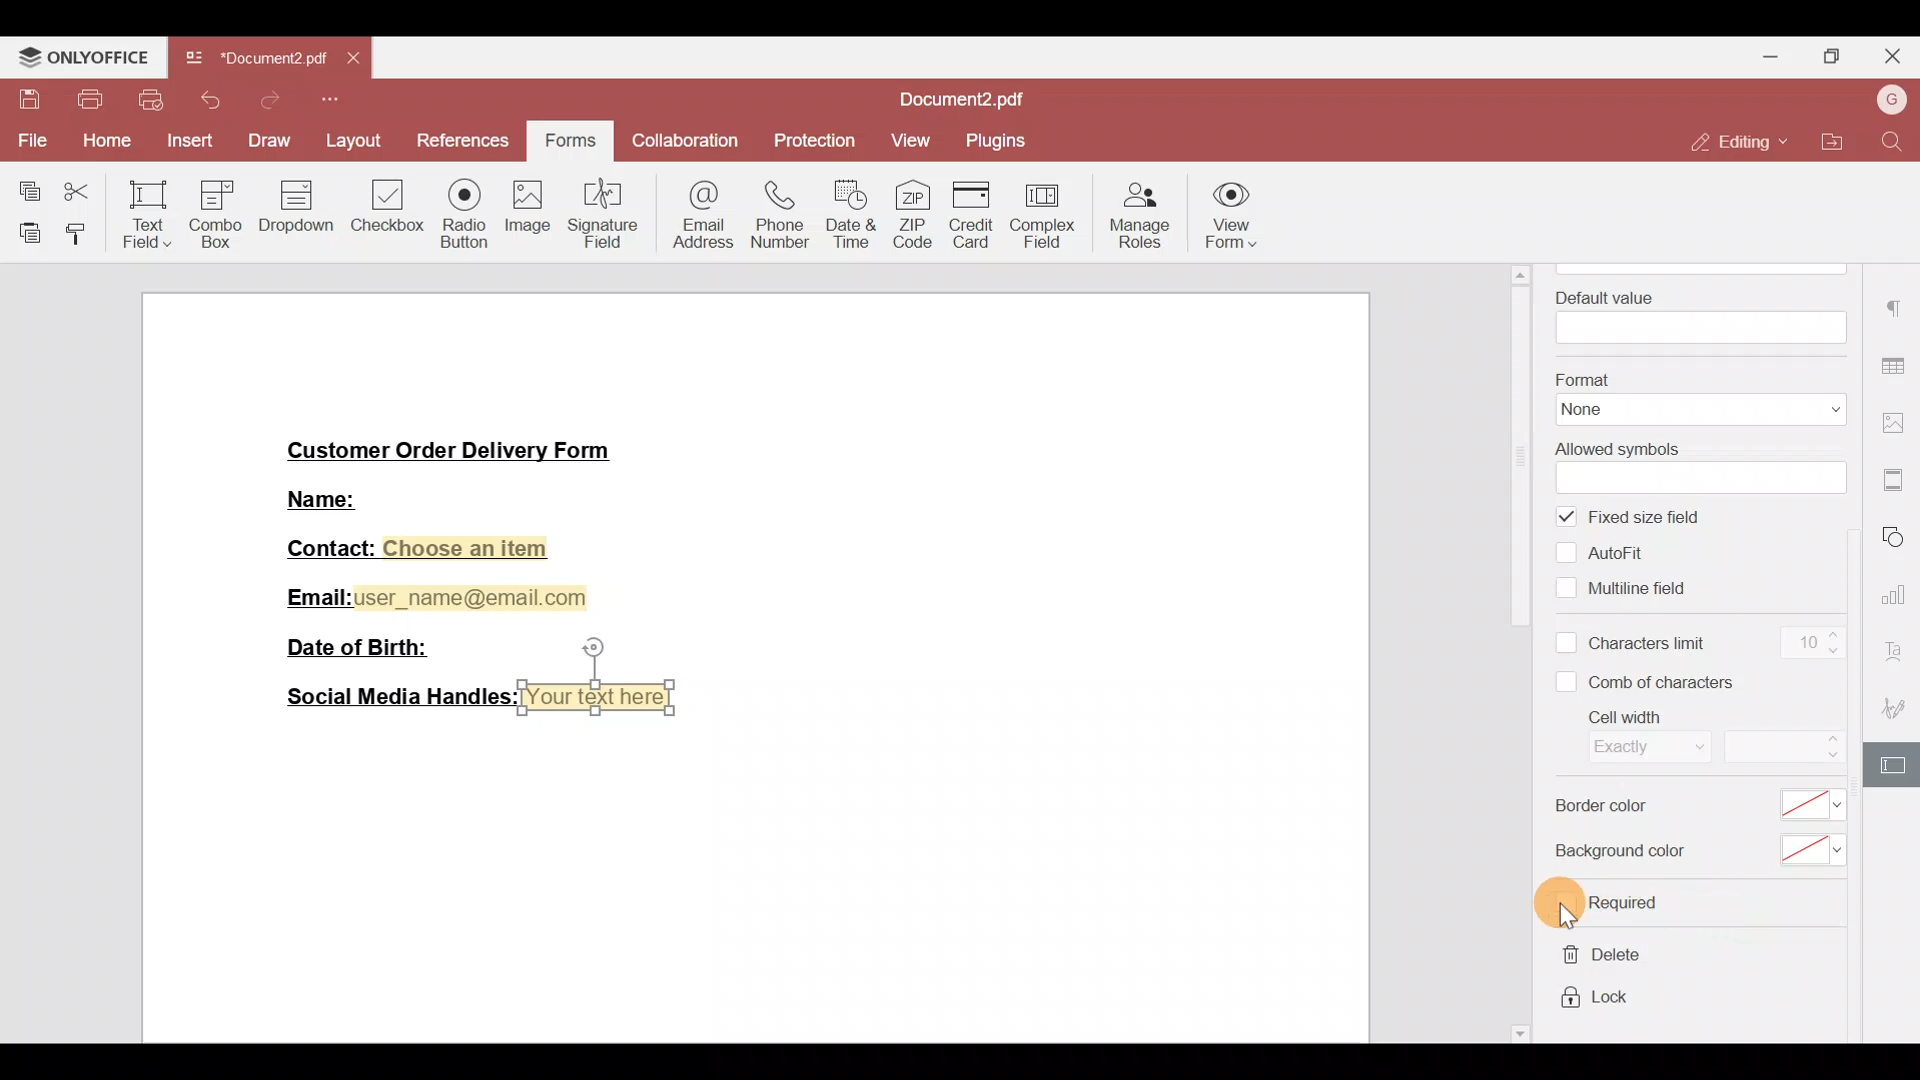 The height and width of the screenshot is (1080, 1920). Describe the element at coordinates (1694, 810) in the screenshot. I see `Border color` at that location.